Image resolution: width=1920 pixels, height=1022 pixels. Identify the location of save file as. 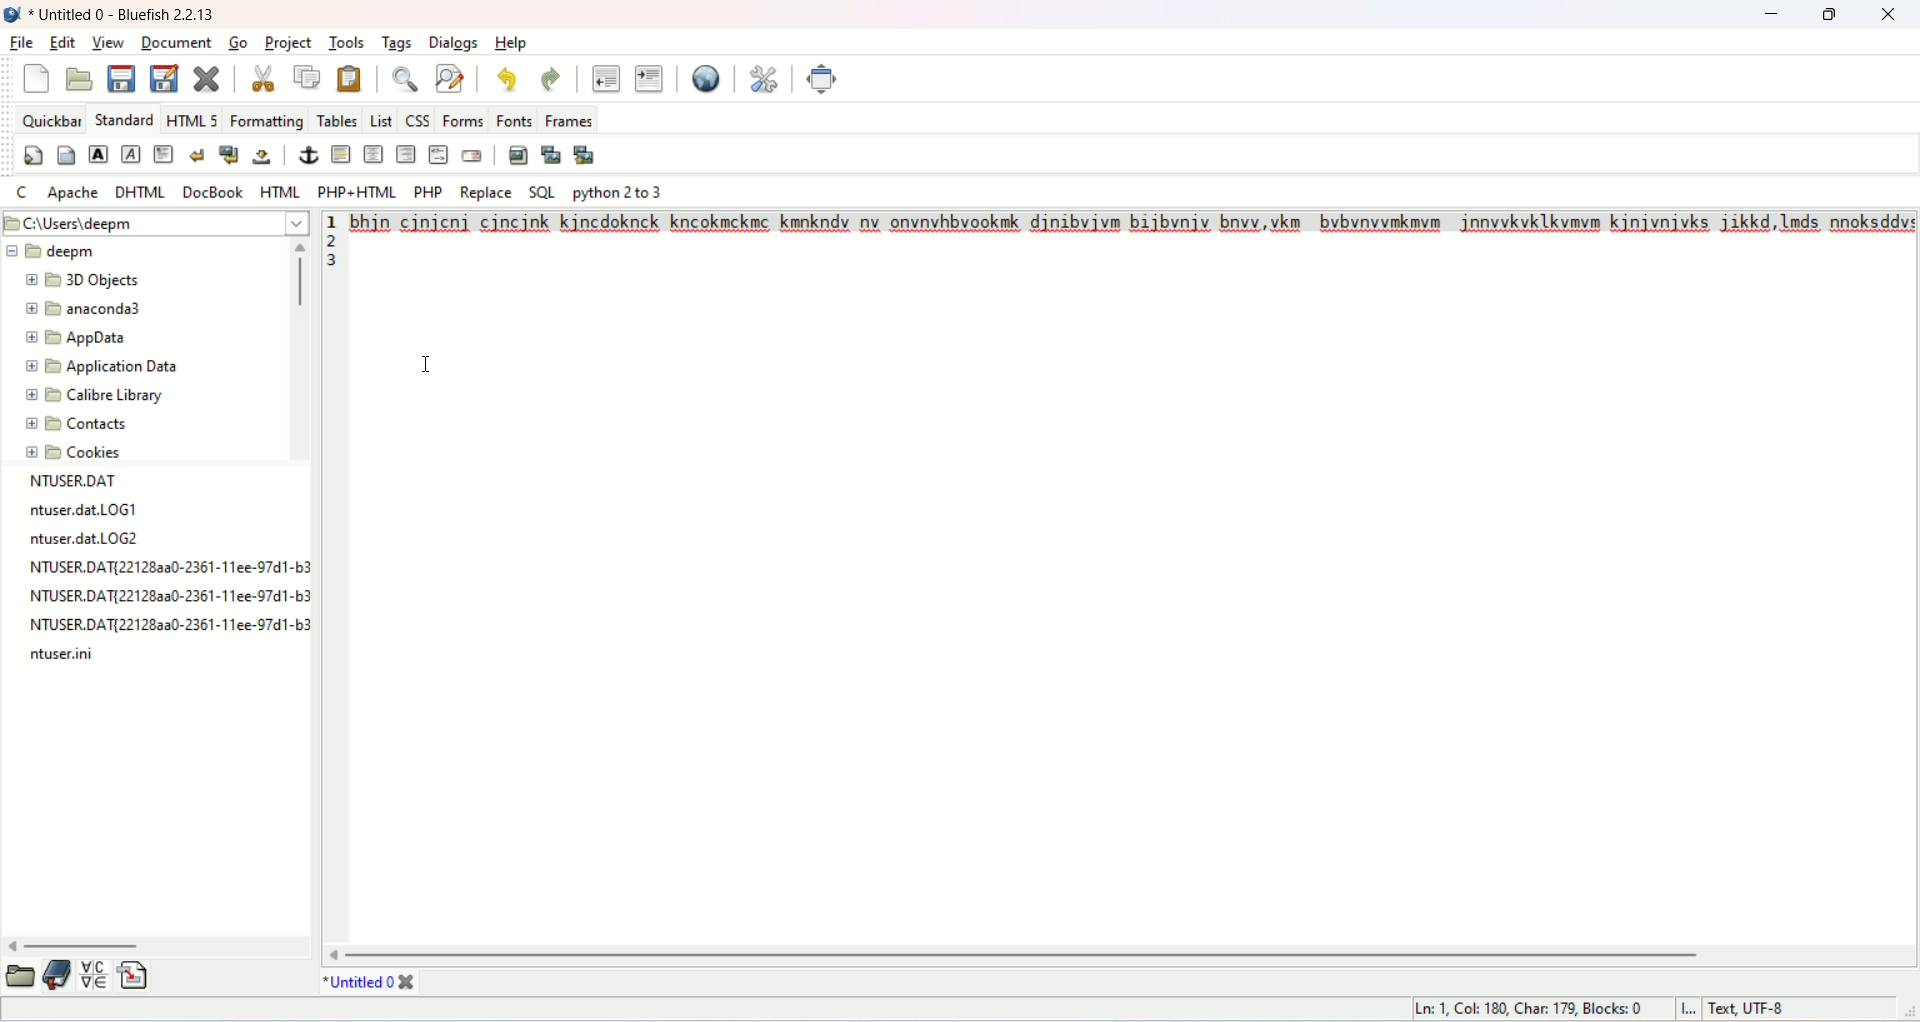
(164, 80).